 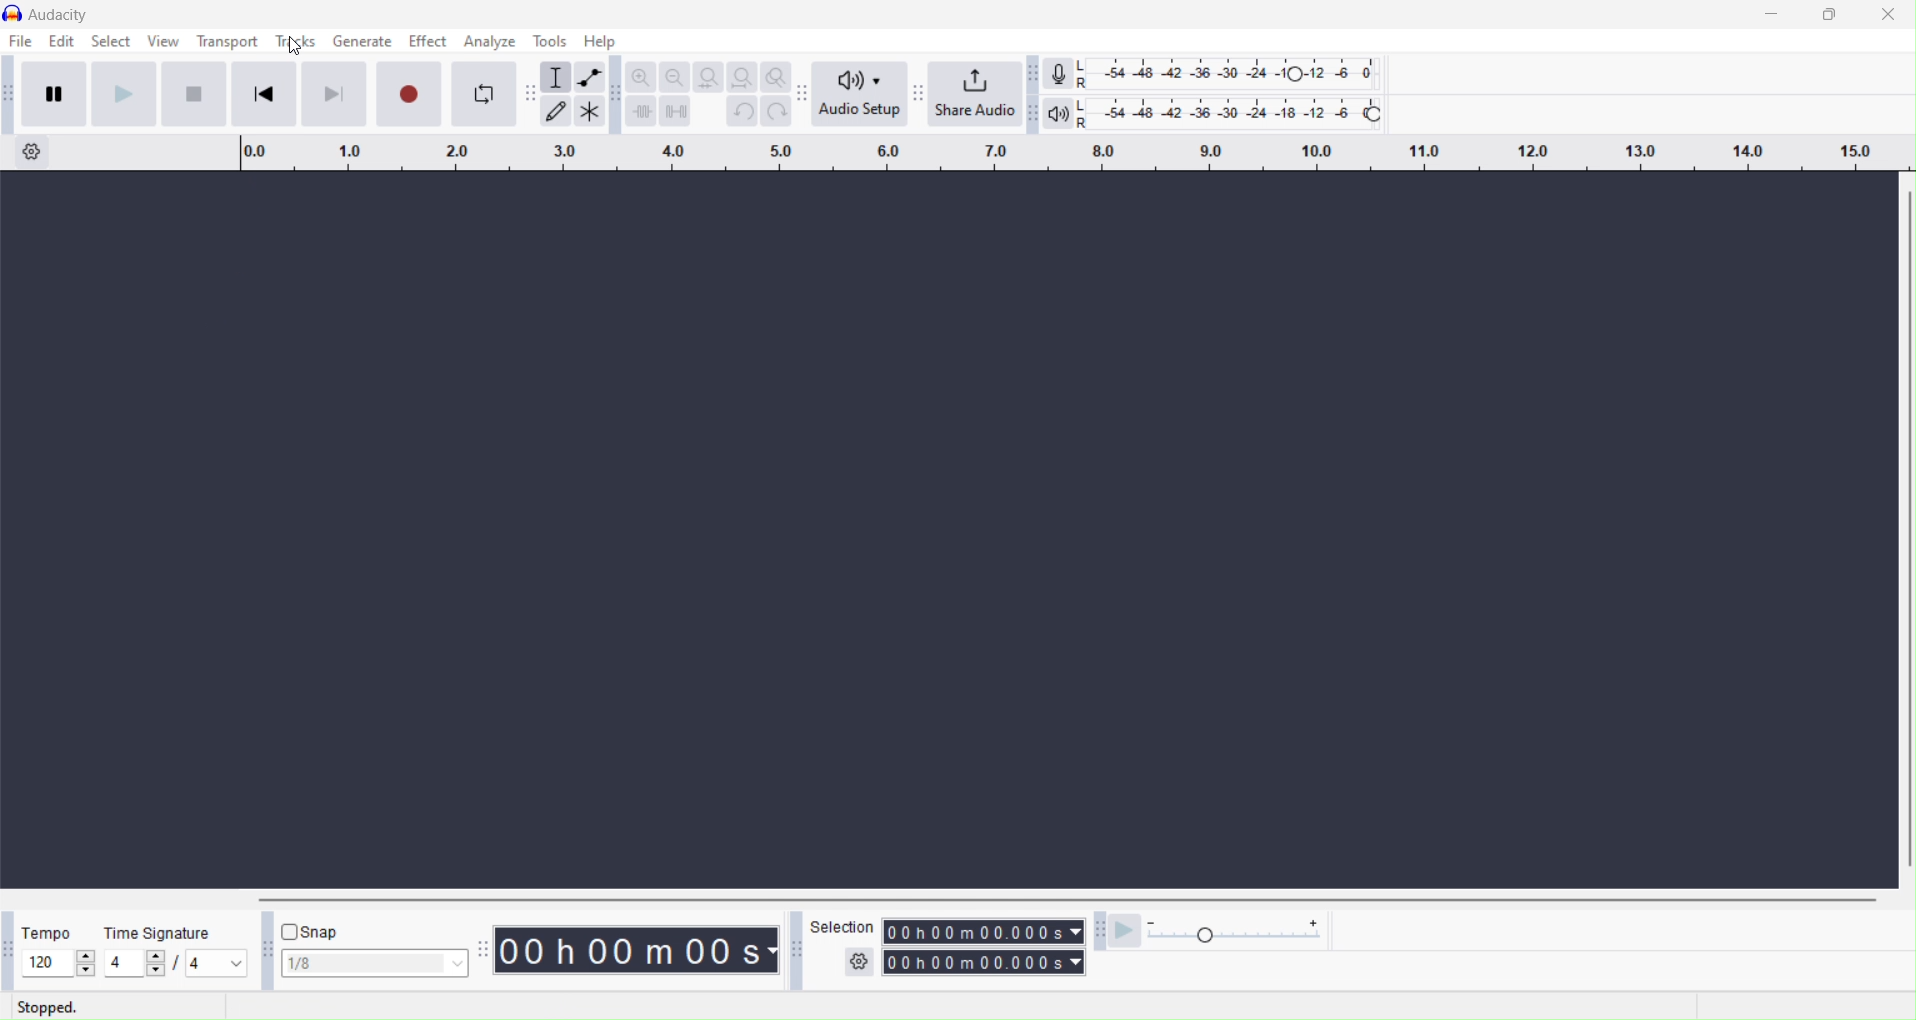 I want to click on Audacity time toolbar, so click(x=482, y=950).